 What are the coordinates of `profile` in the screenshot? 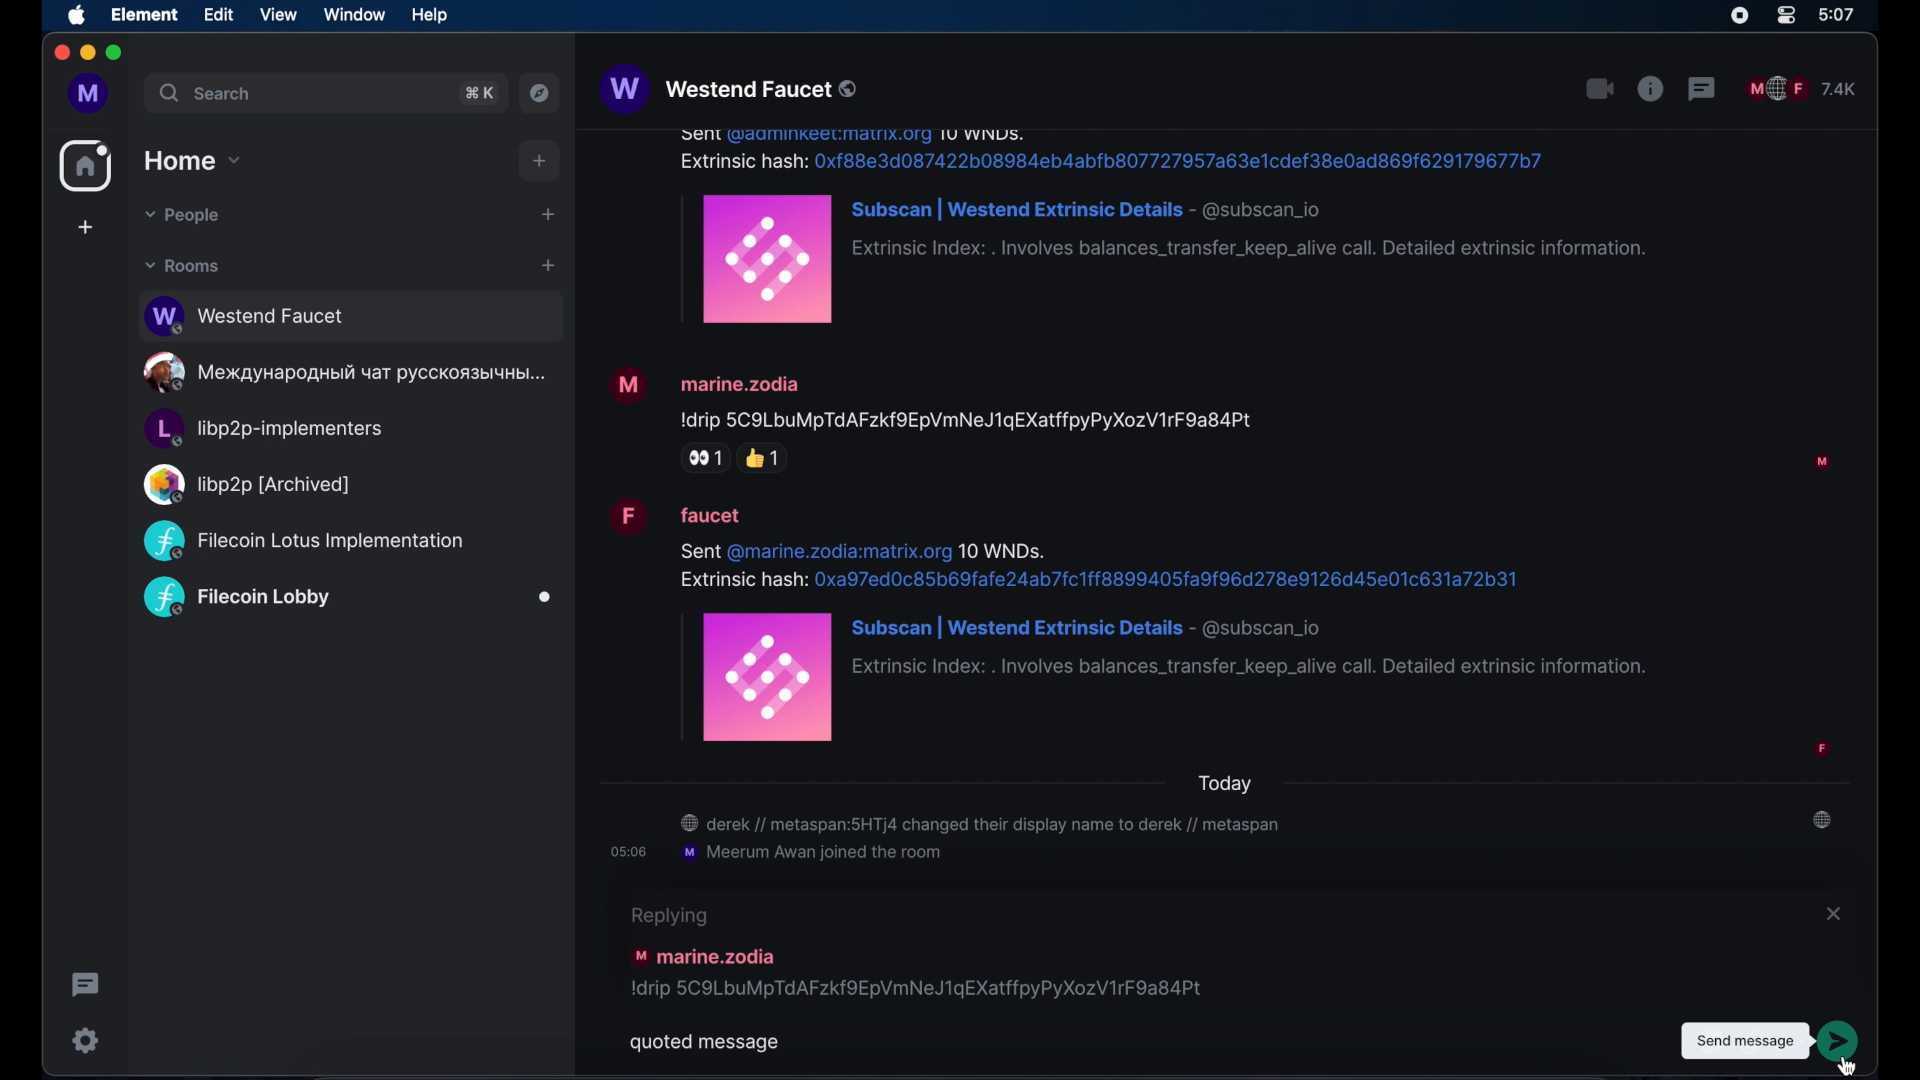 It's located at (87, 93).